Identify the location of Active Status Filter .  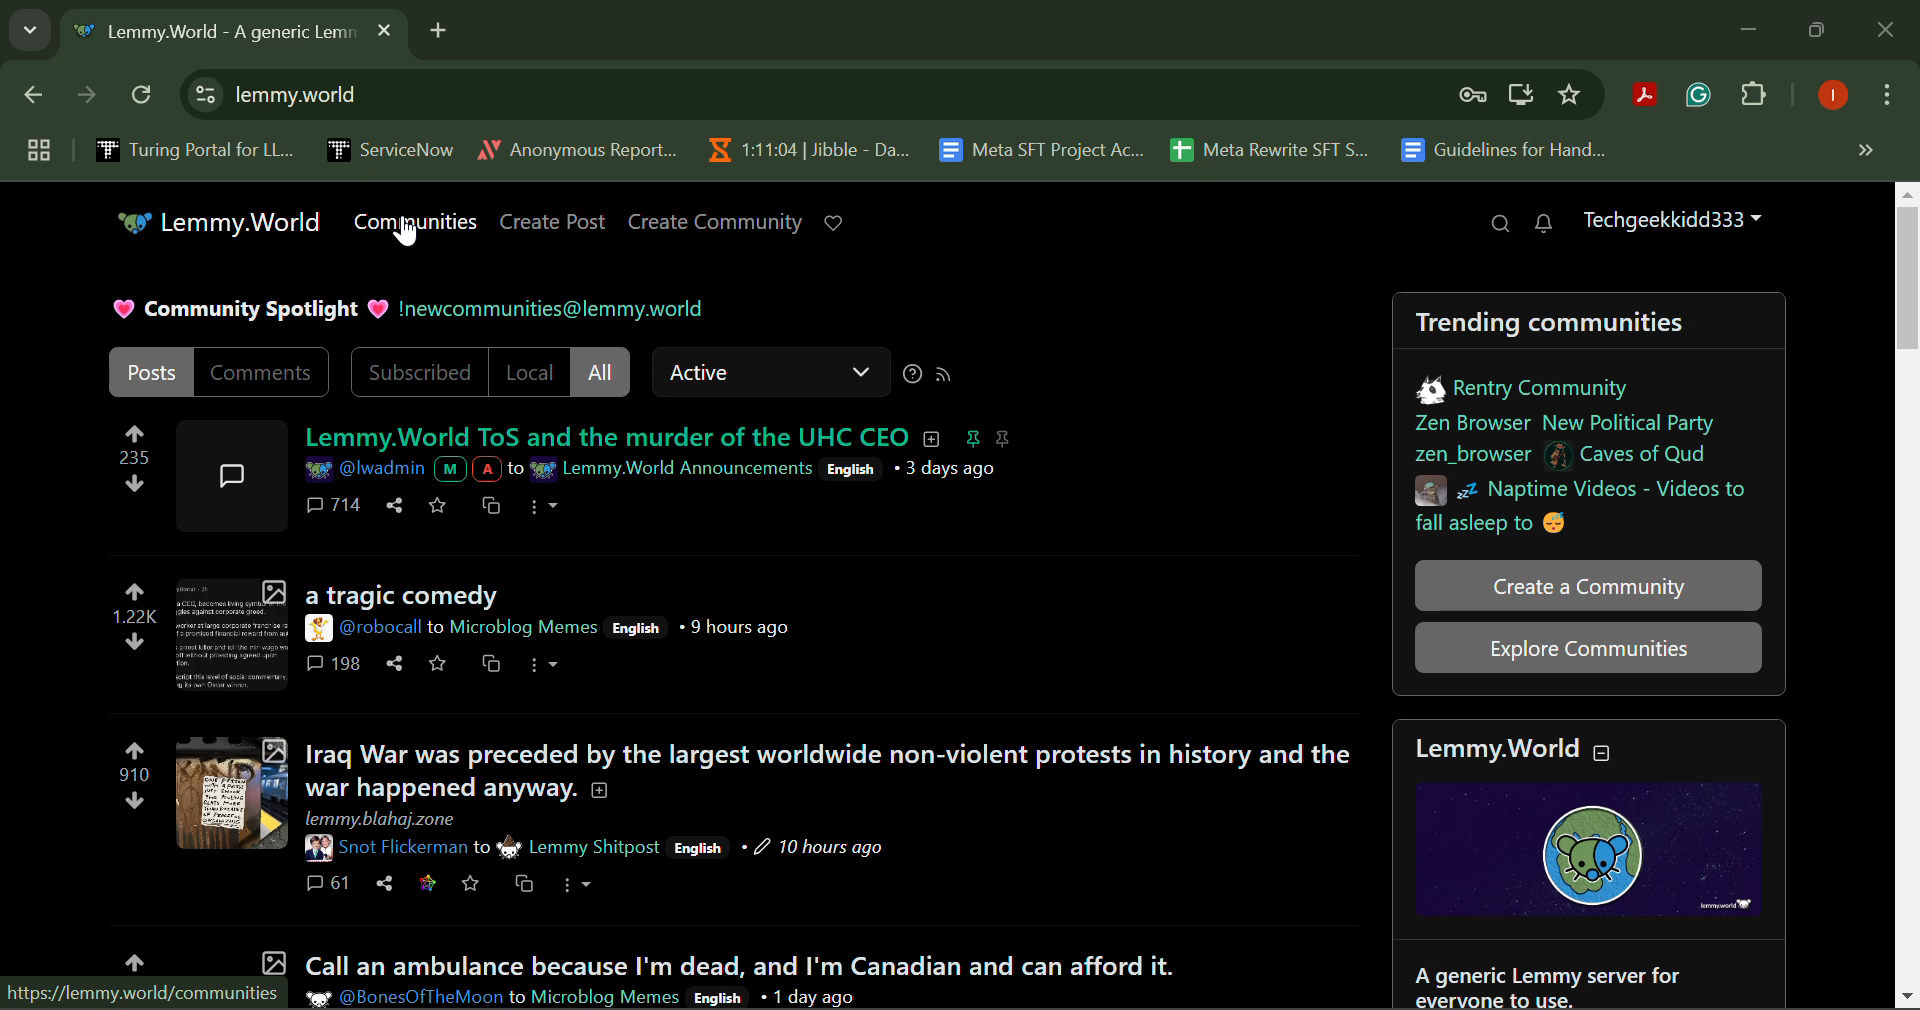
(768, 372).